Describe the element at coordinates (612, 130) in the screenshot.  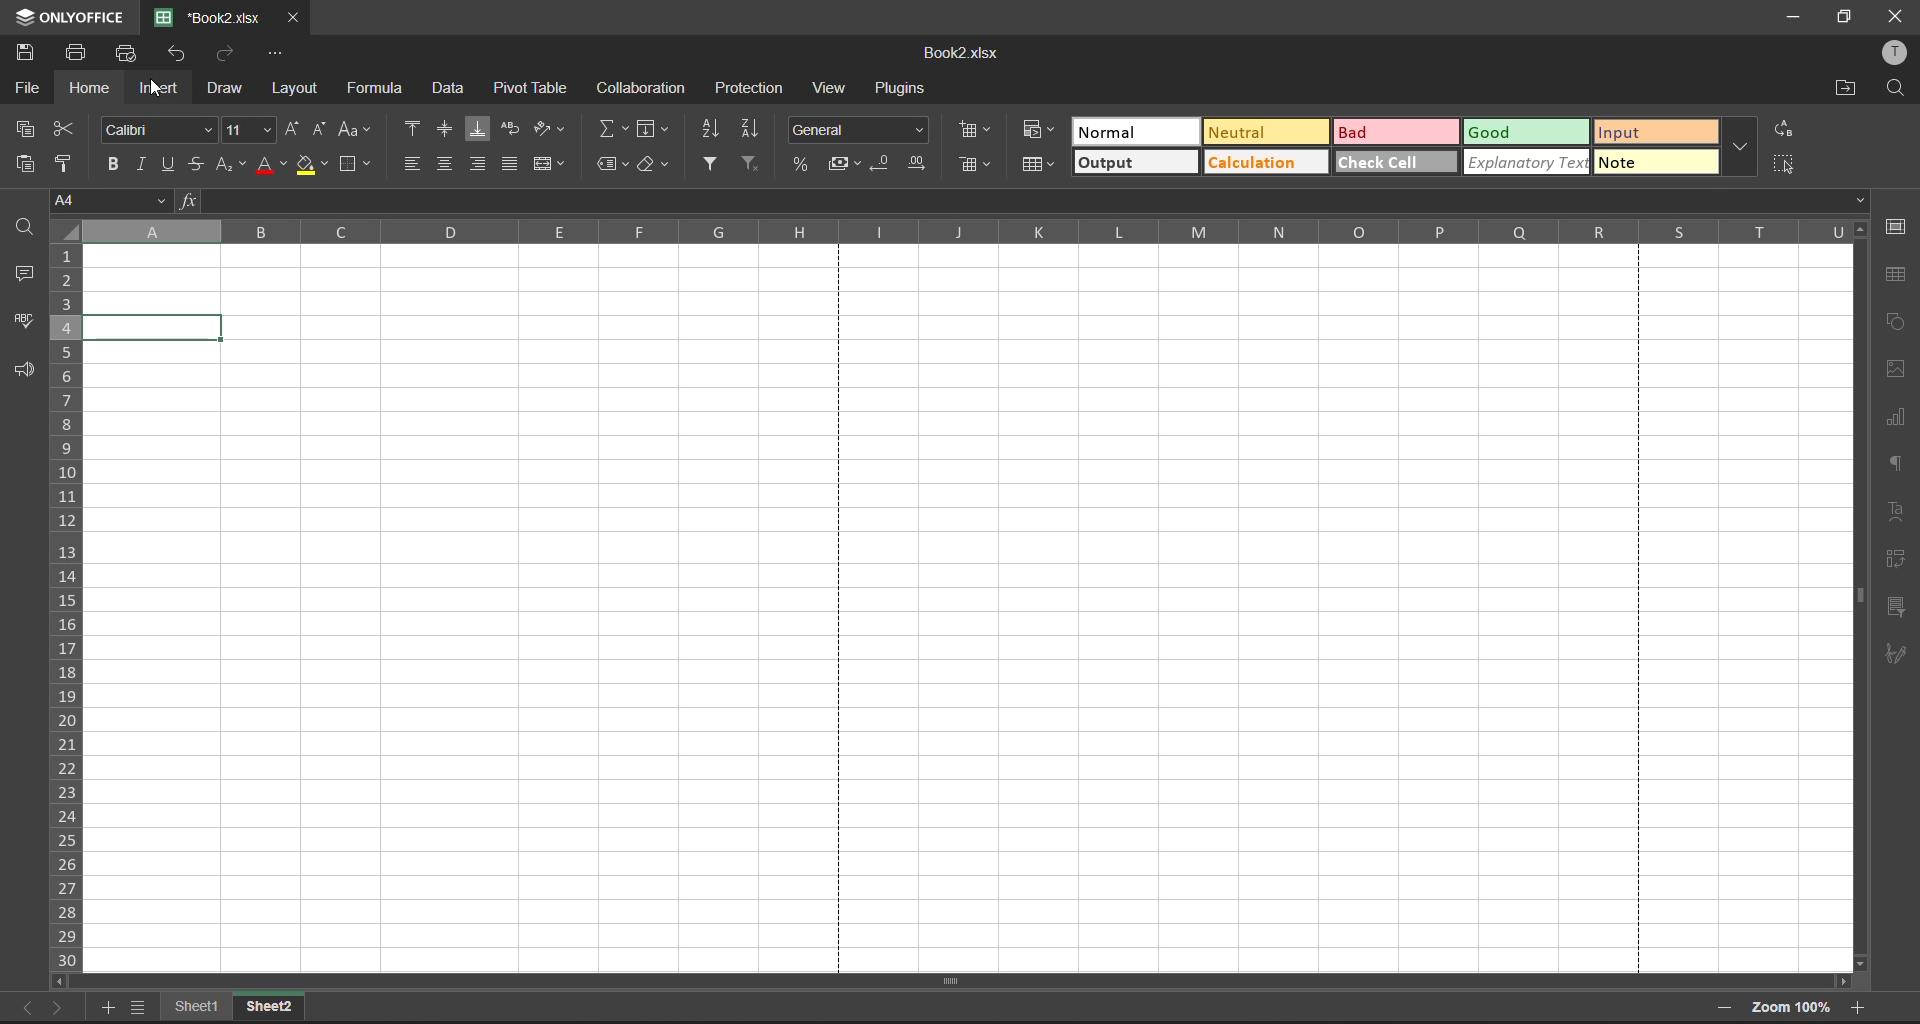
I see `summation` at that location.